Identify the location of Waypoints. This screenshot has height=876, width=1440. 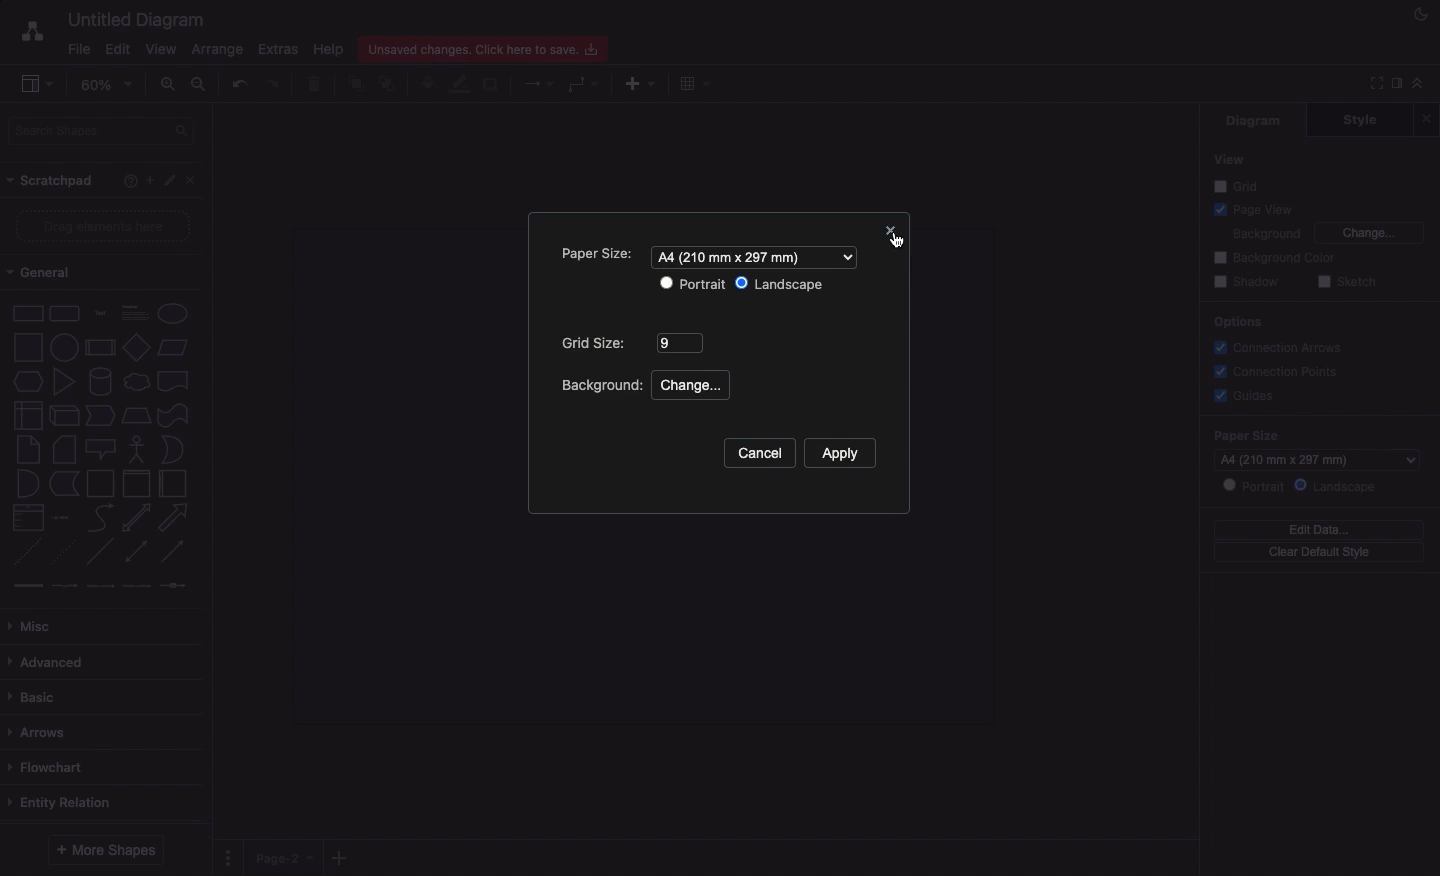
(585, 84).